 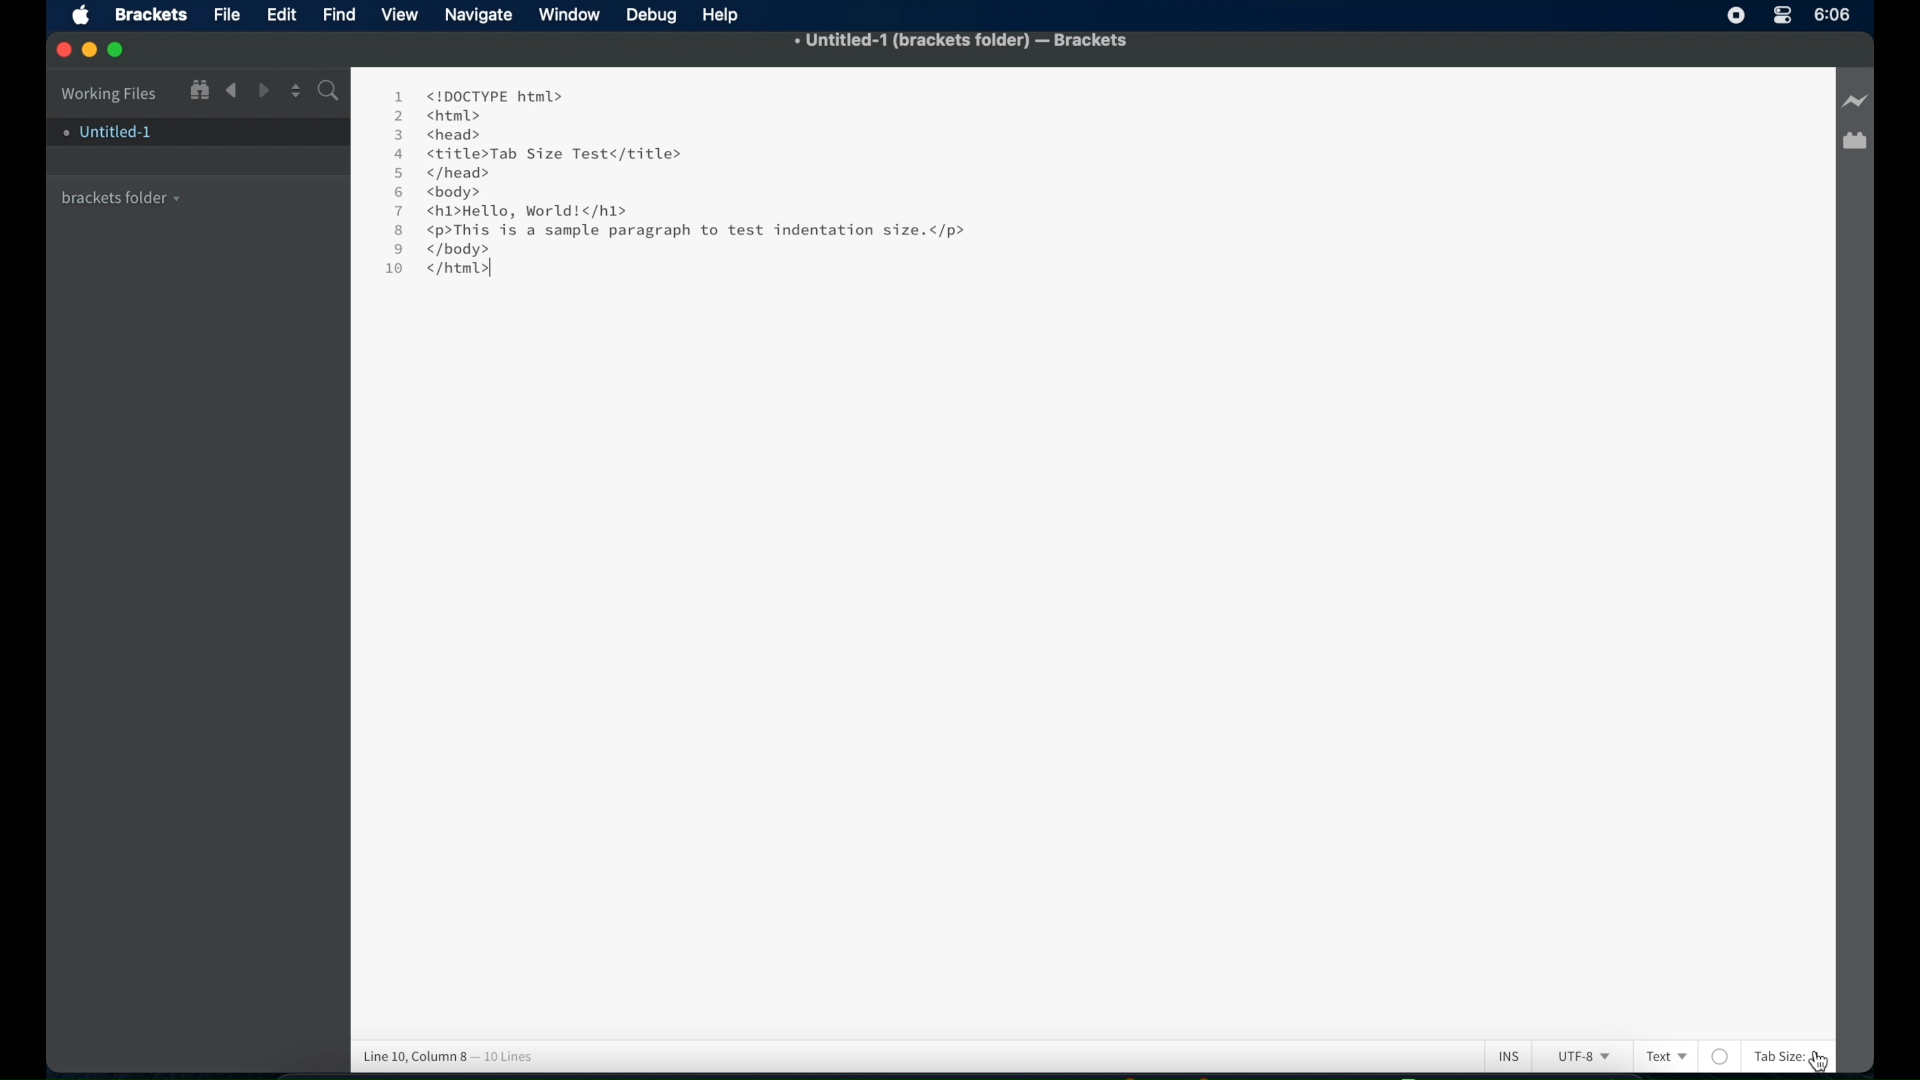 I want to click on 3 <head>, so click(x=440, y=133).